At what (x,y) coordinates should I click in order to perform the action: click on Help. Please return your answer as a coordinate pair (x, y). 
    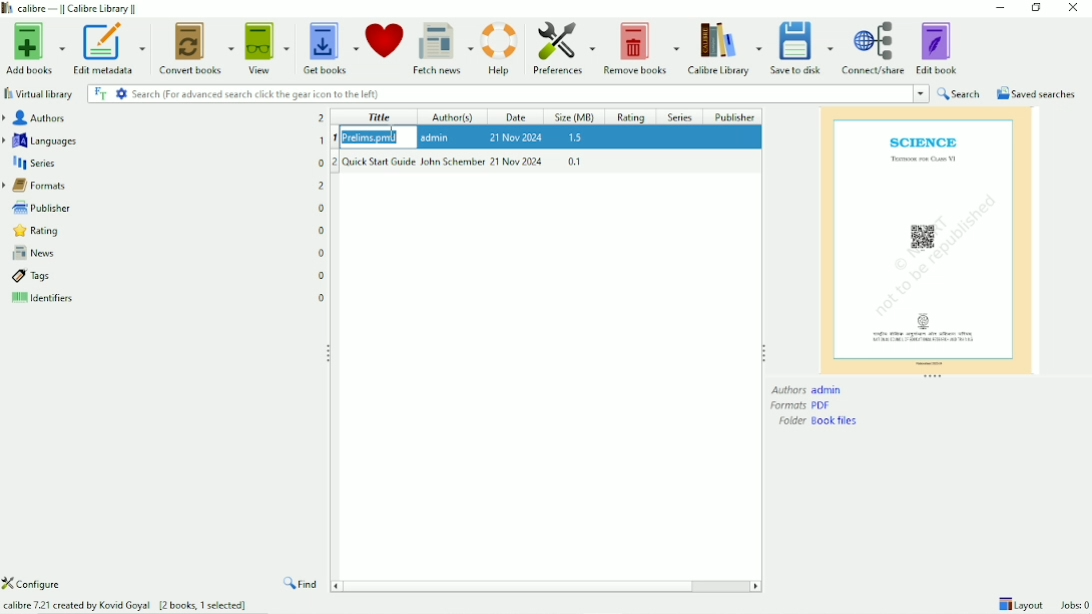
    Looking at the image, I should click on (500, 48).